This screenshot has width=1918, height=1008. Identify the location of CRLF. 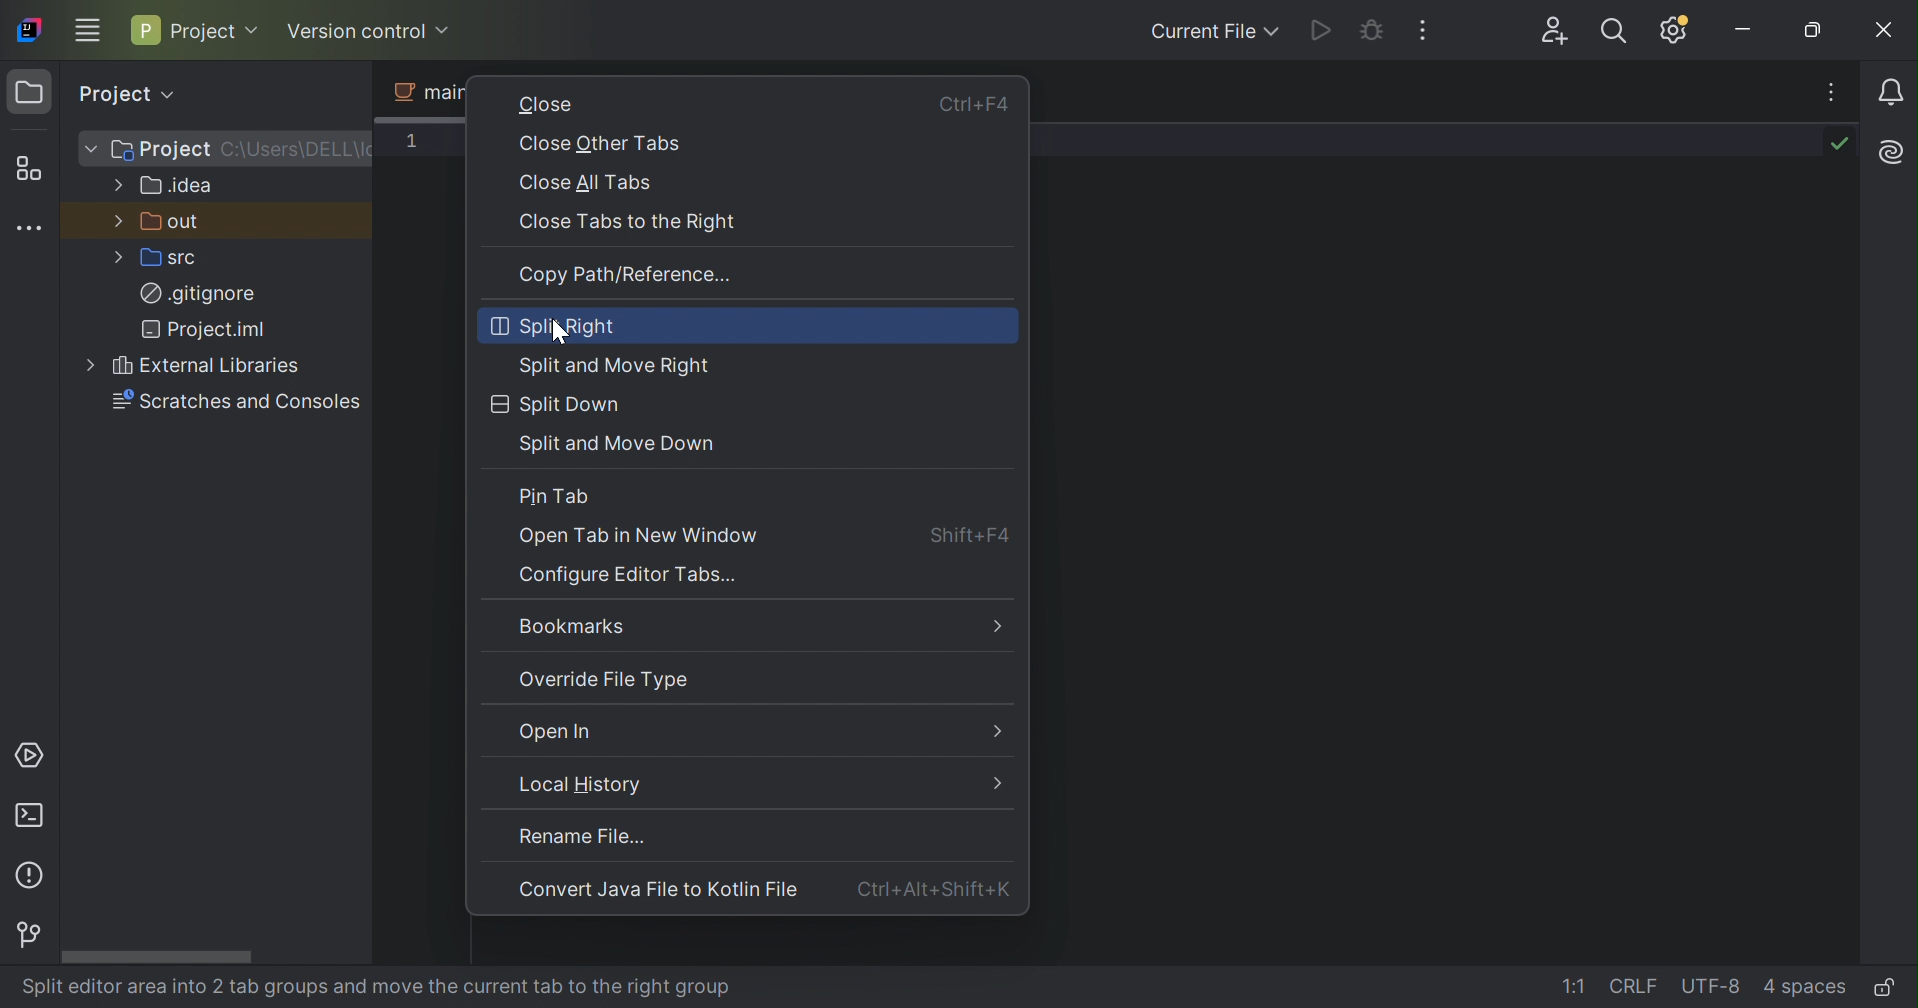
(1639, 985).